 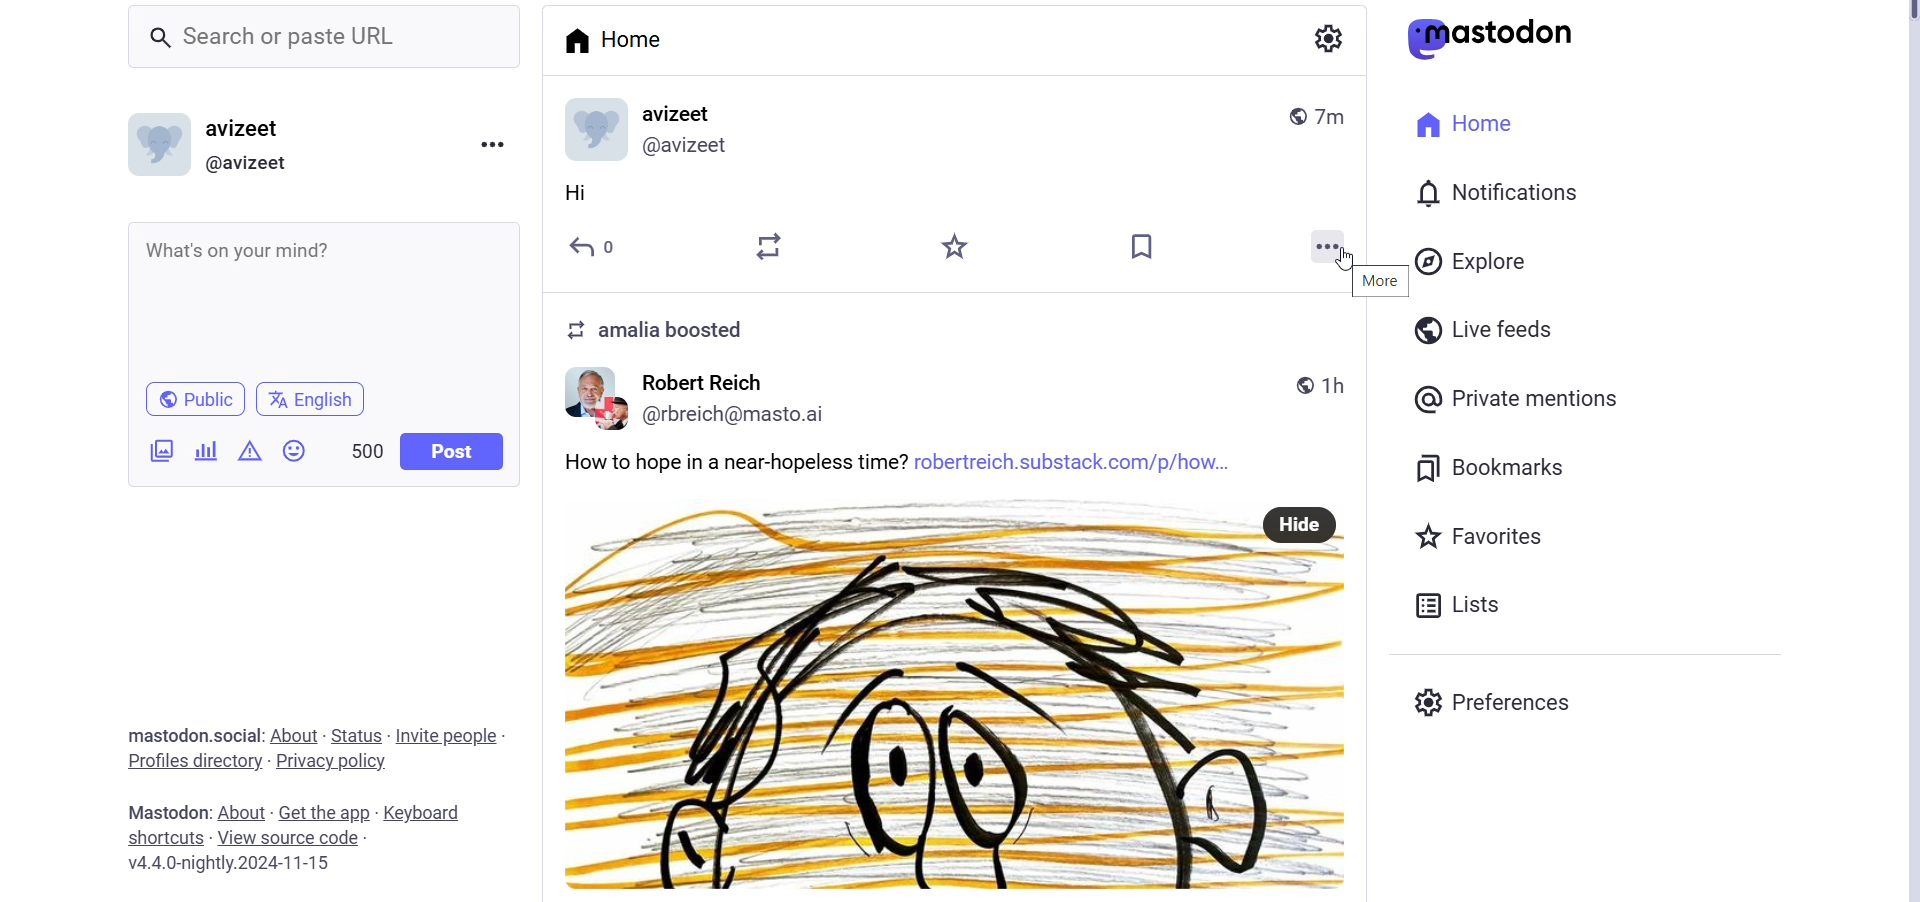 I want to click on View Source Code, so click(x=288, y=836).